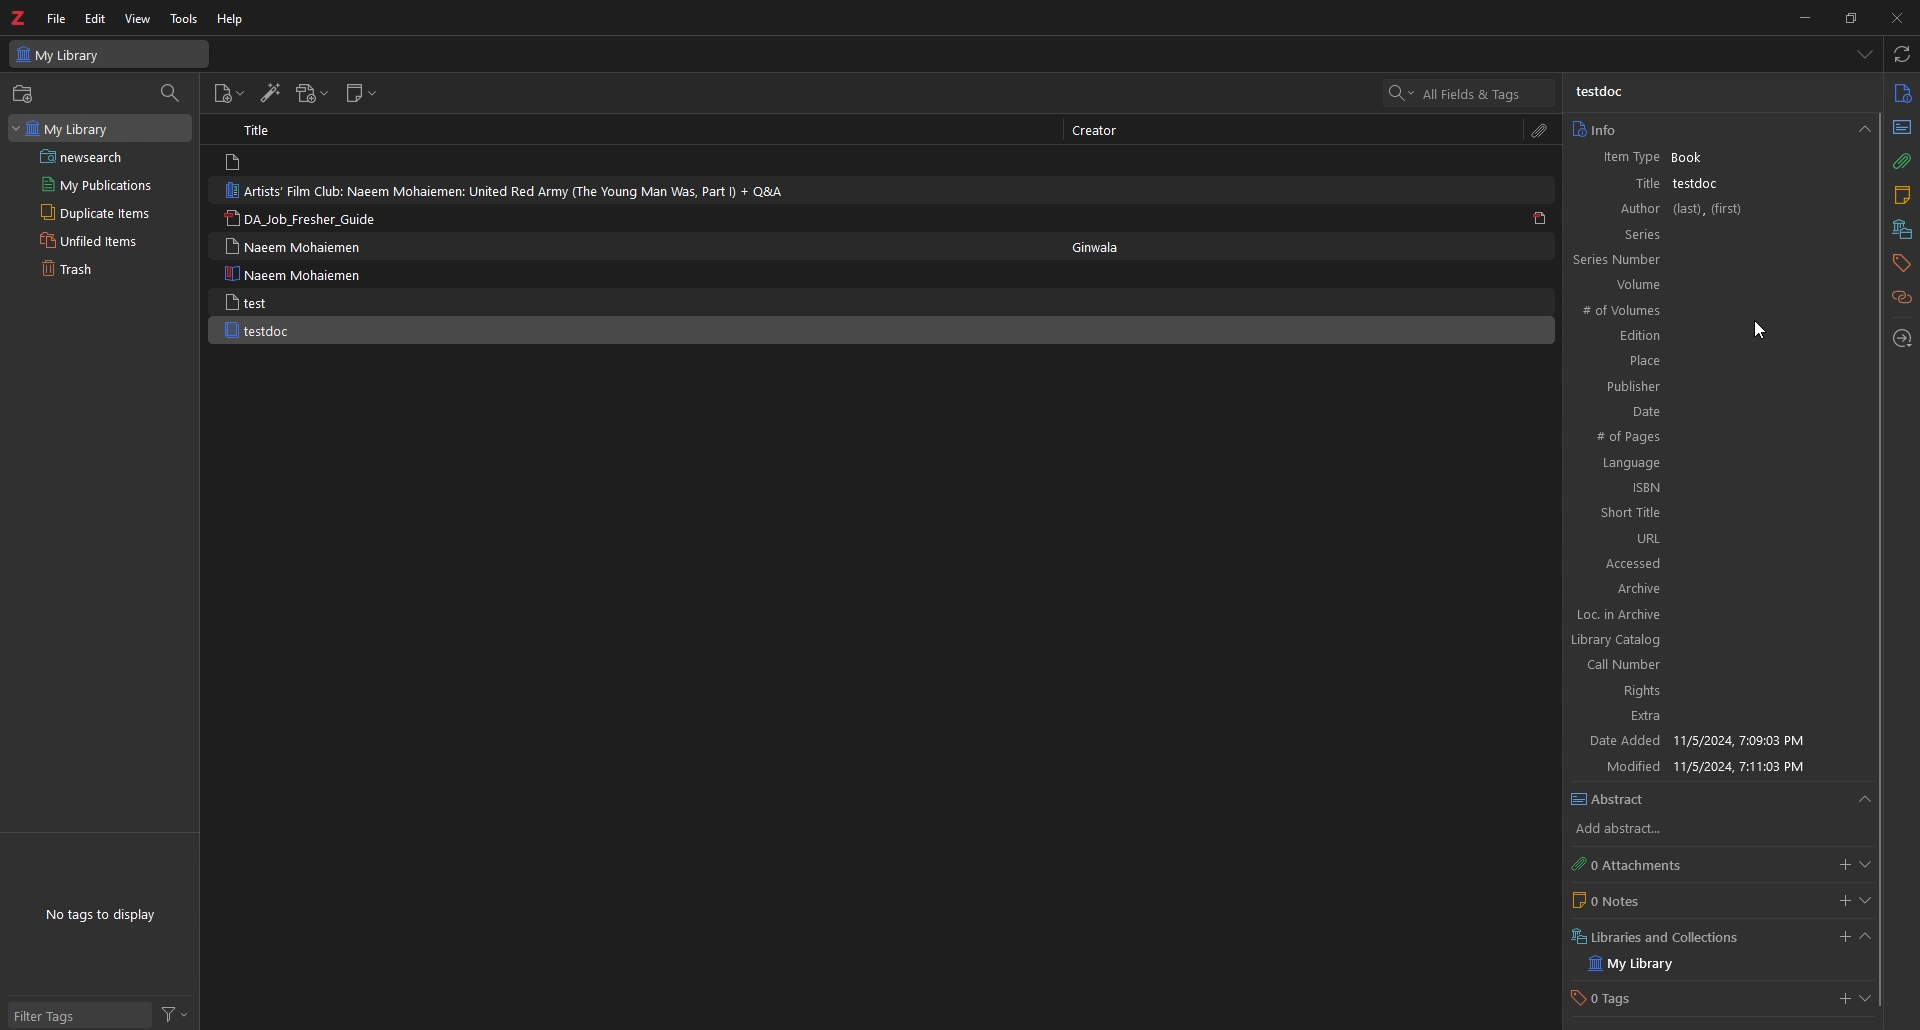 The image size is (1920, 1030). I want to click on list all items, so click(1866, 54).